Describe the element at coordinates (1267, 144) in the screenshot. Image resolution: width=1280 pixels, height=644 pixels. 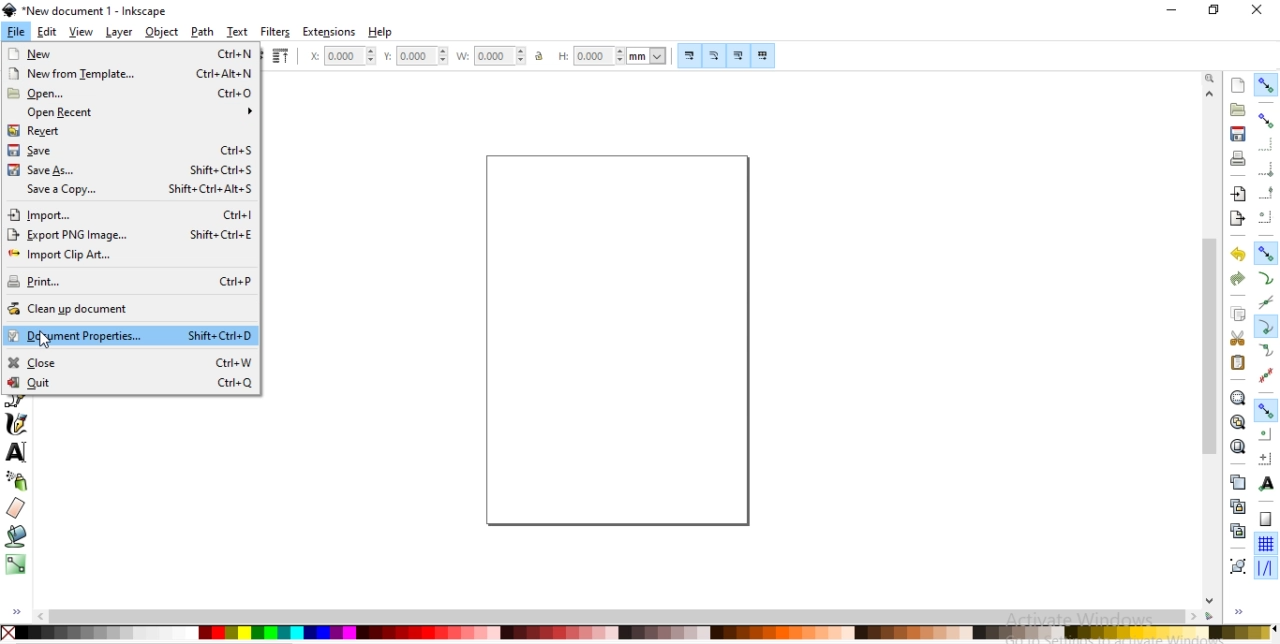
I see `snap to edges of bounding box` at that location.